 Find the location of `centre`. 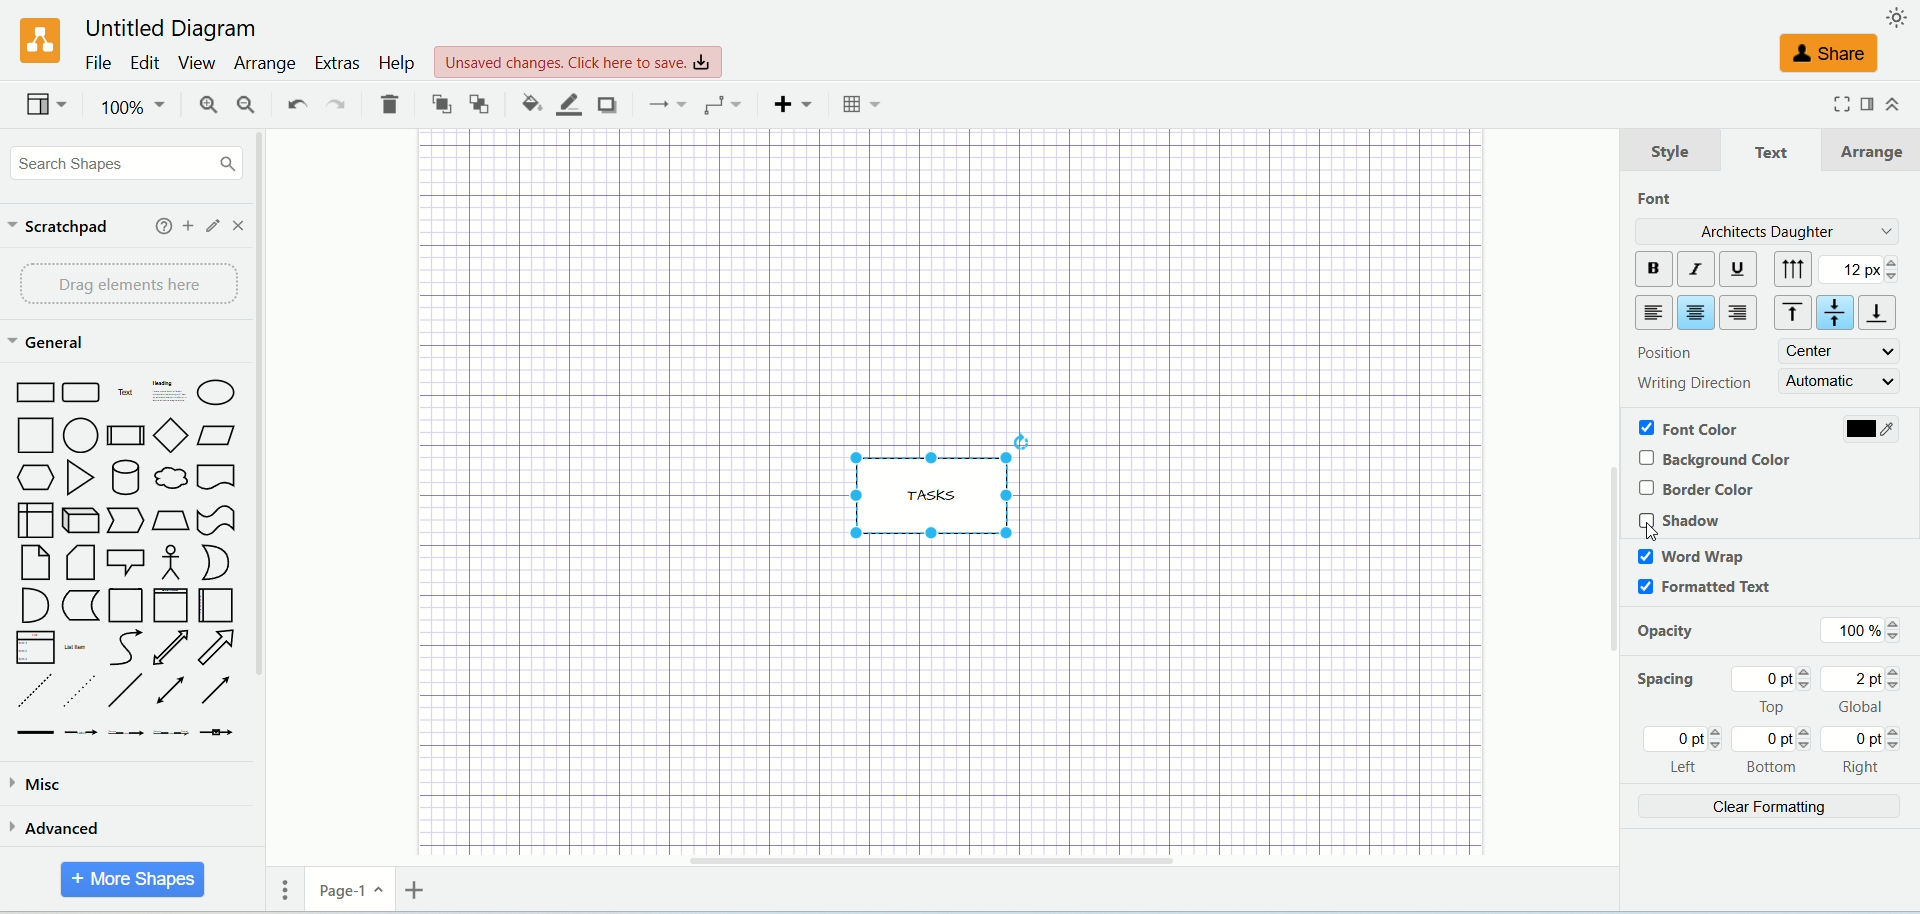

centre is located at coordinates (1839, 351).